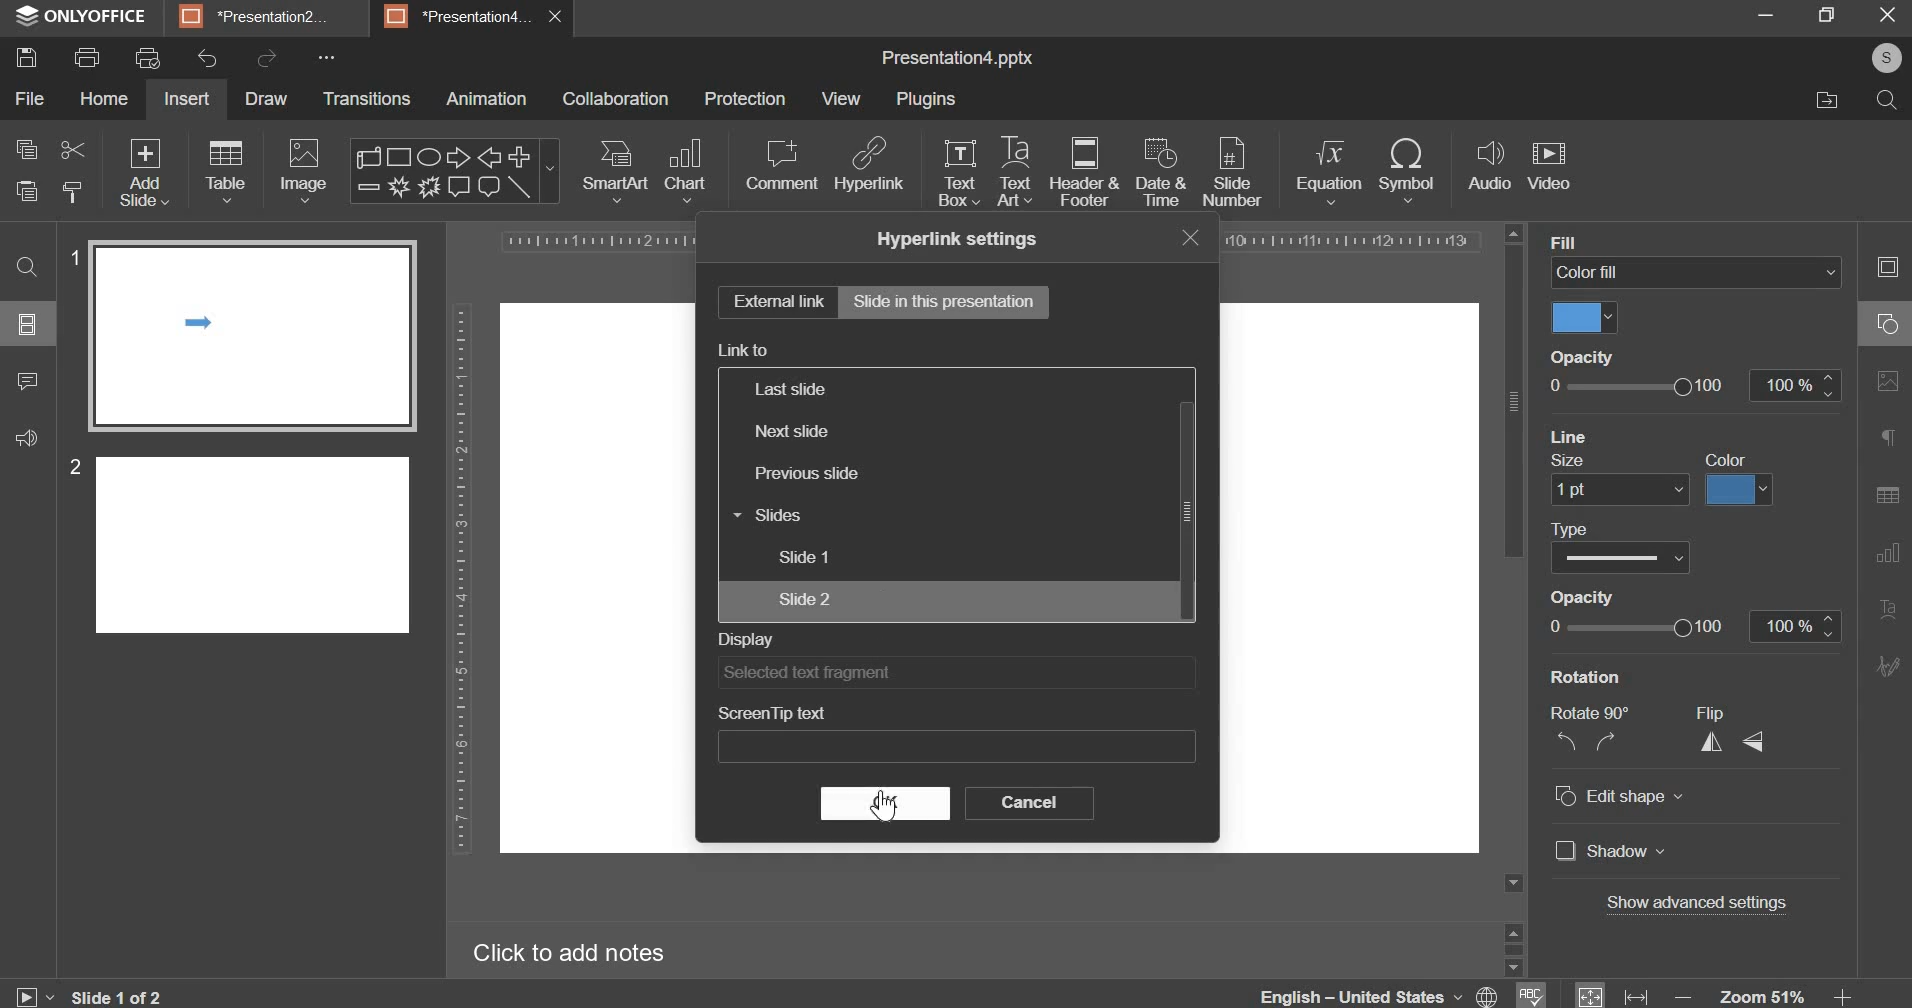  Describe the element at coordinates (886, 809) in the screenshot. I see `Cursor` at that location.